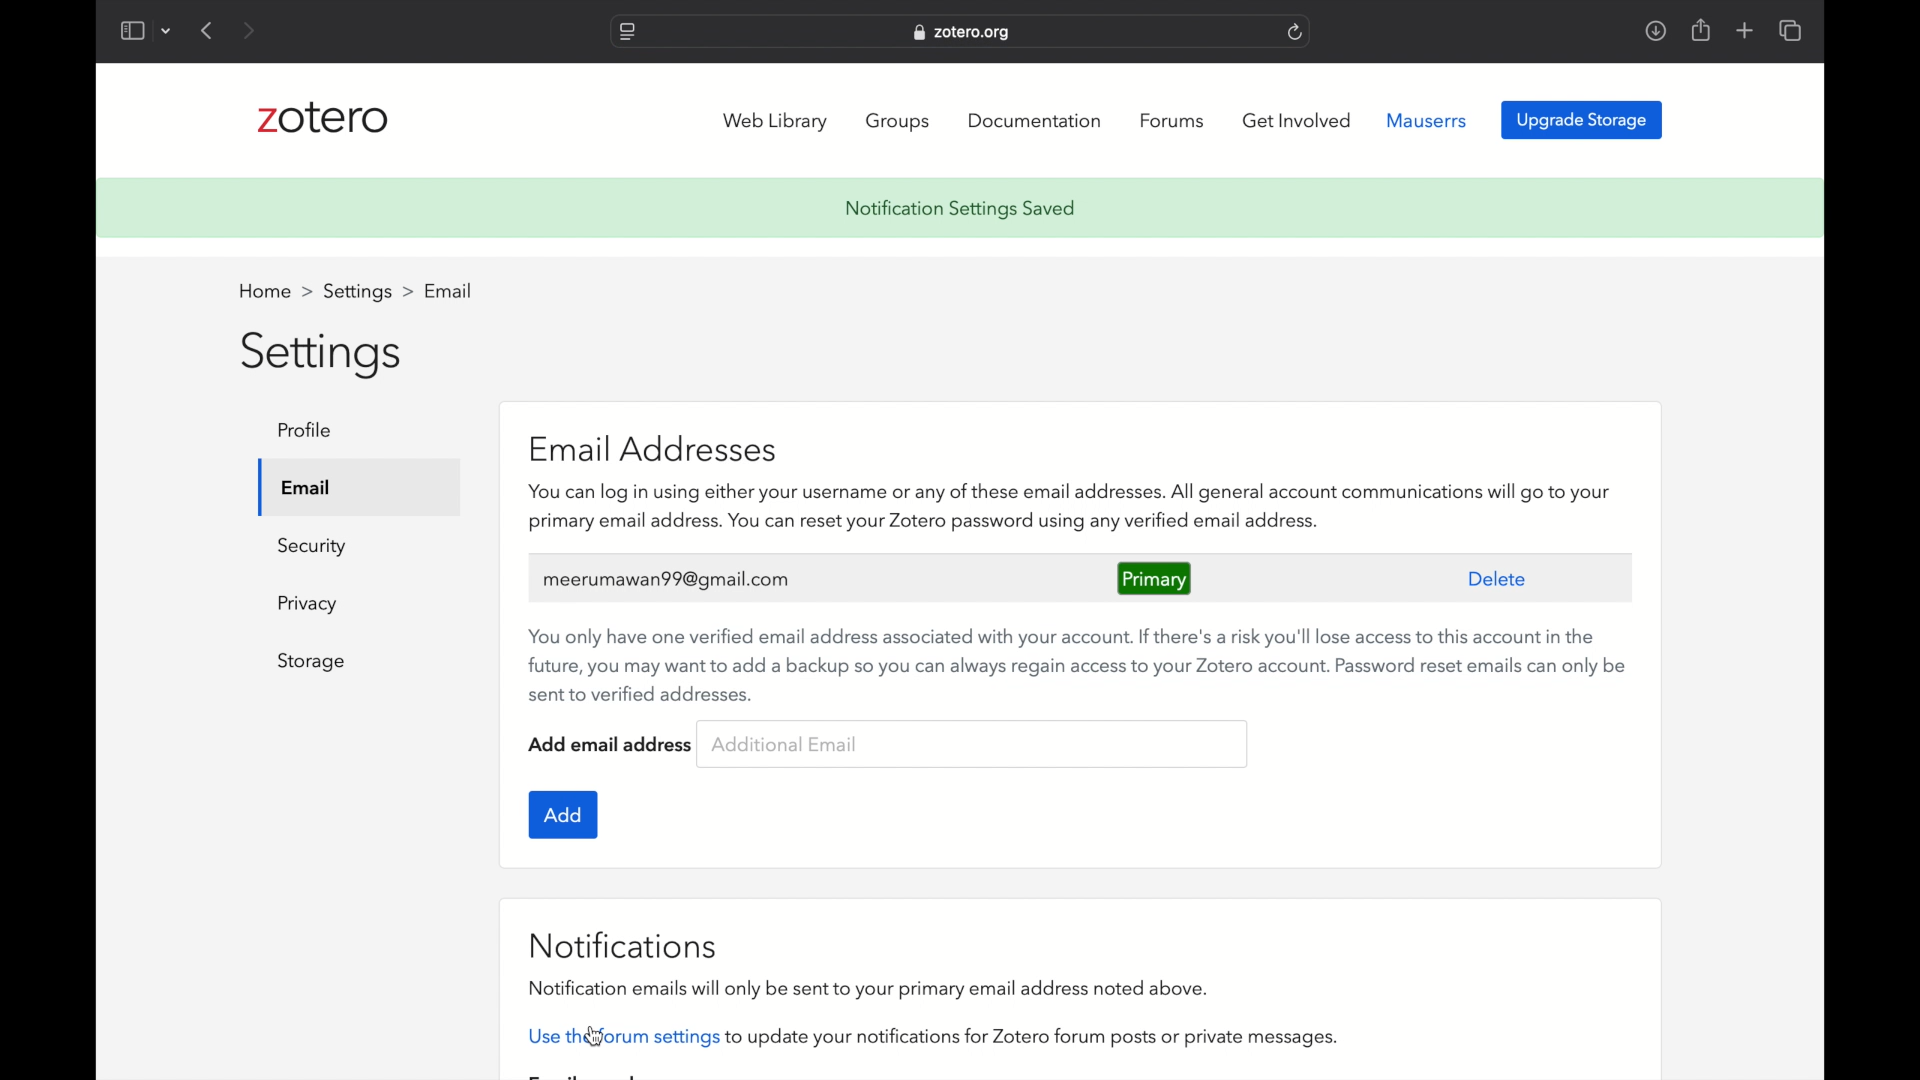  I want to click on zotero, so click(322, 118).